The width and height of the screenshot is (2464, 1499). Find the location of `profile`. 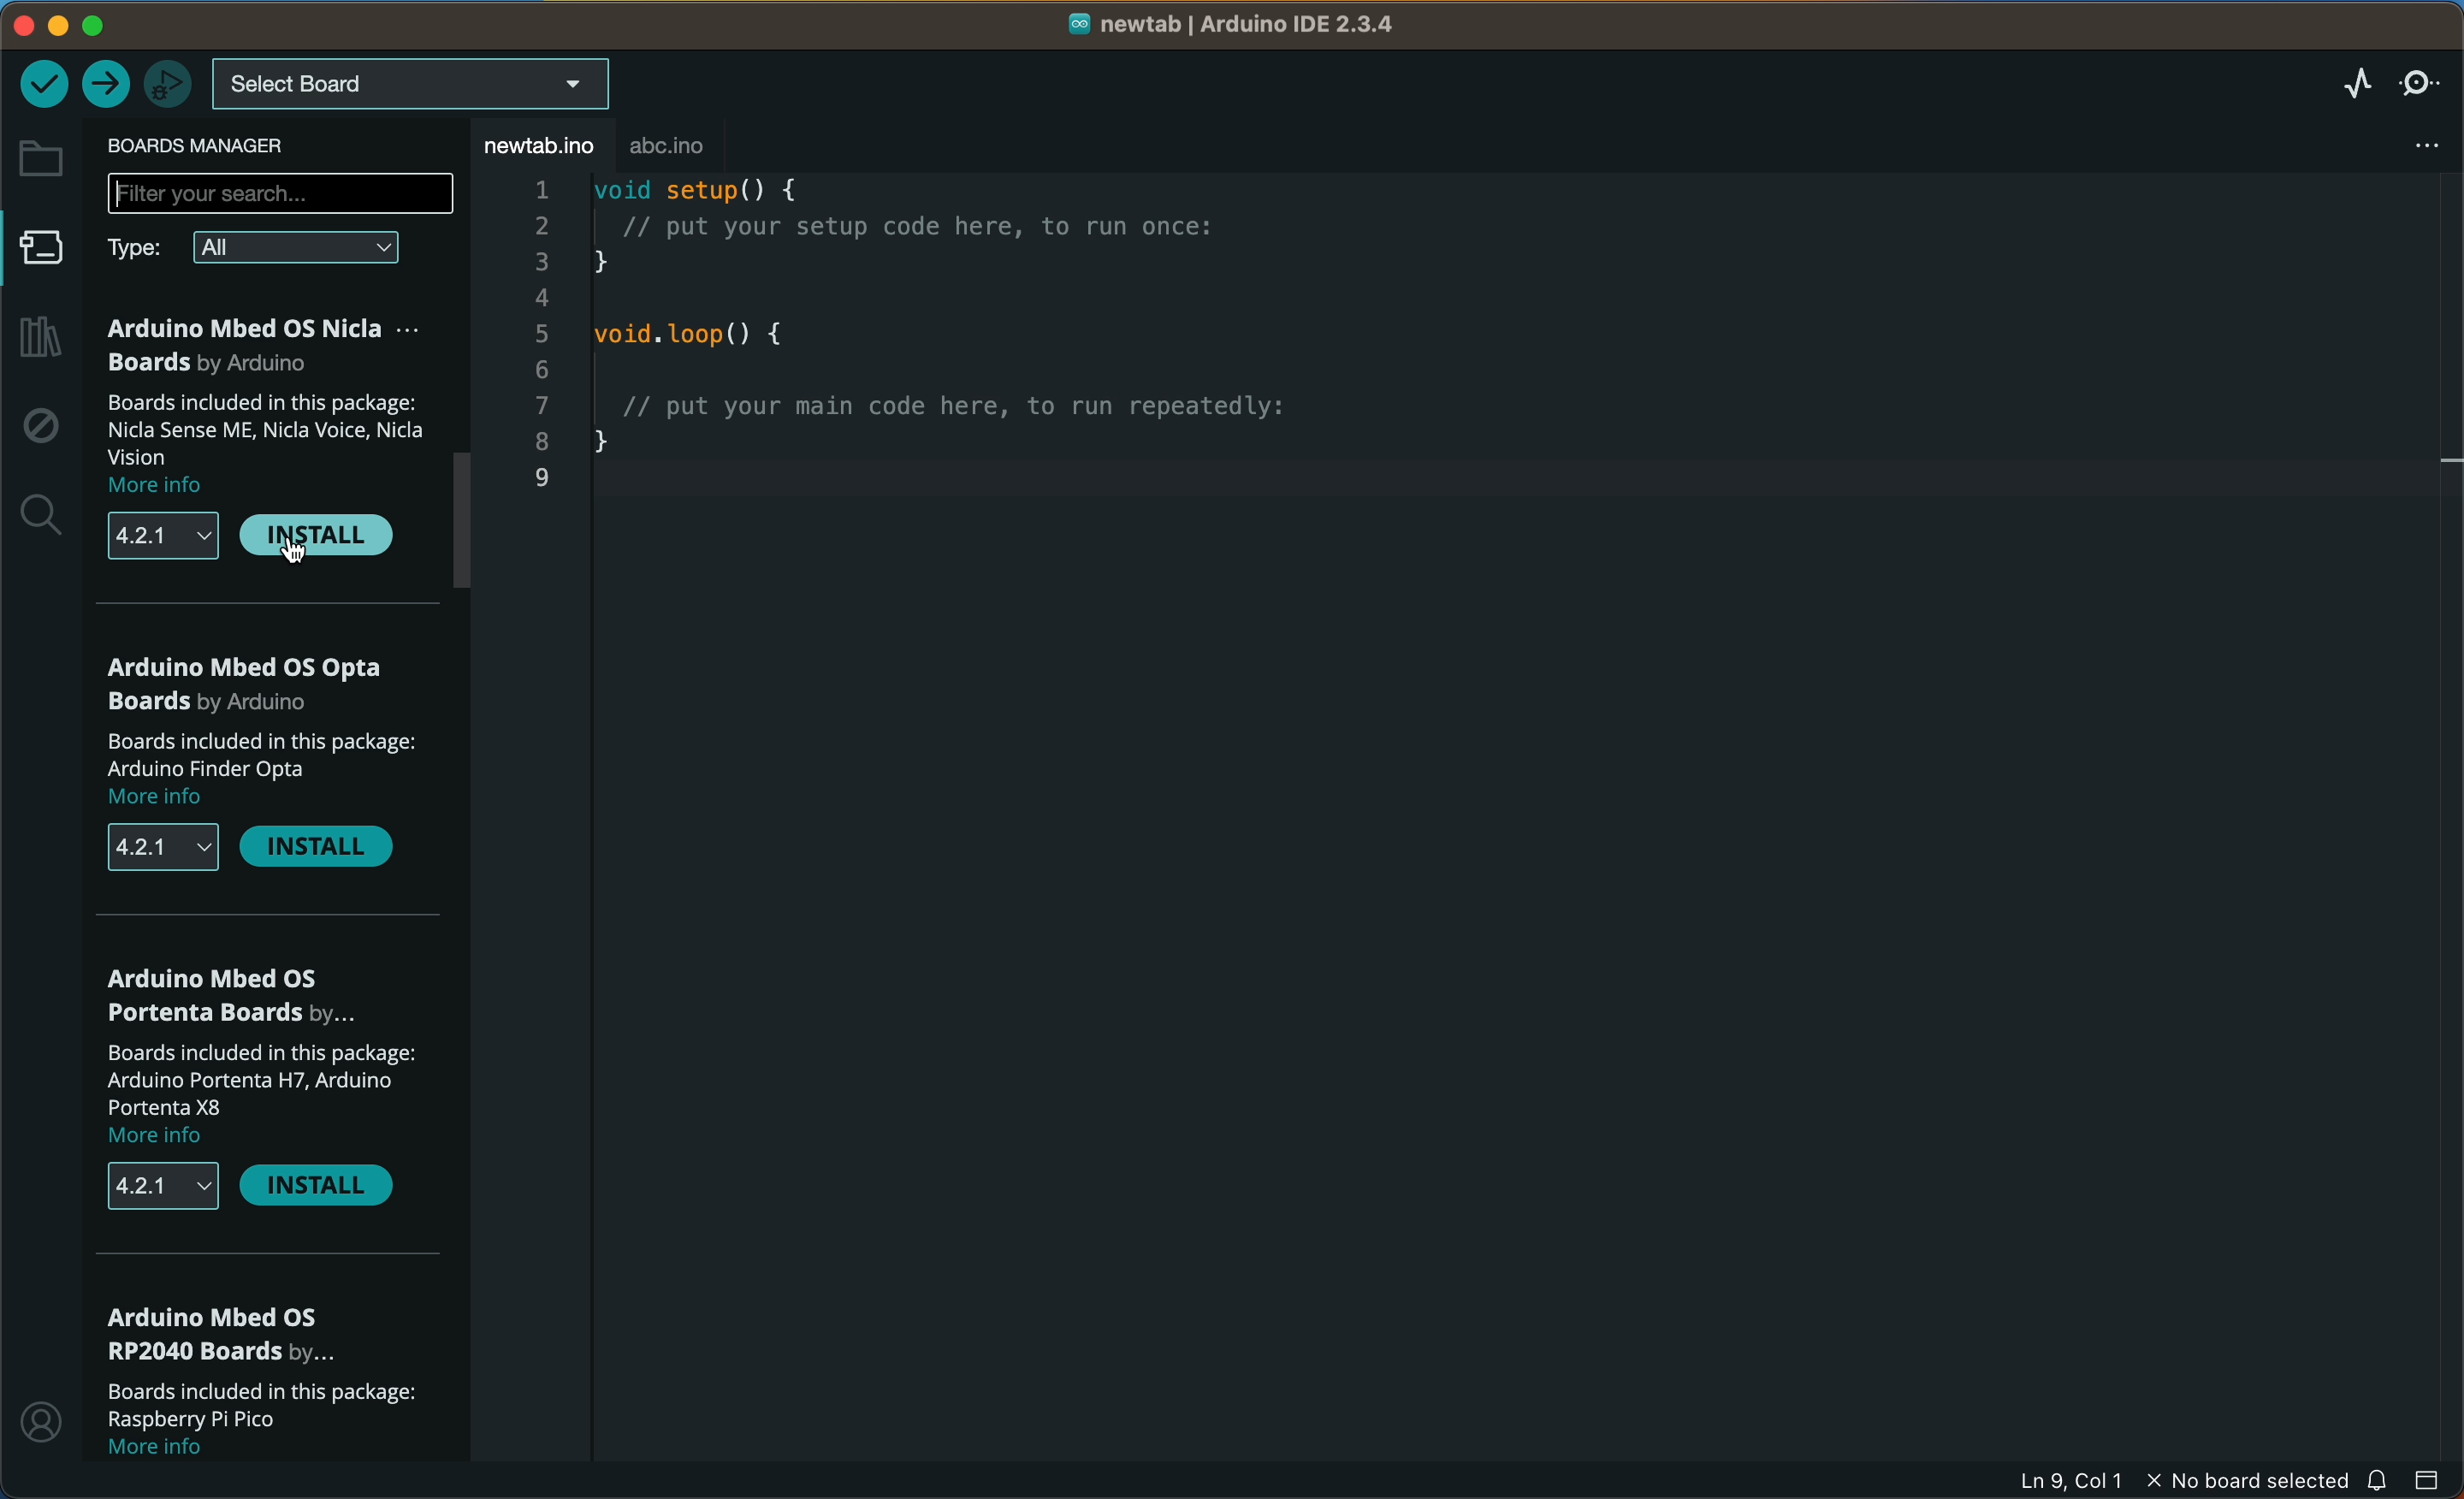

profile is located at coordinates (41, 1430).